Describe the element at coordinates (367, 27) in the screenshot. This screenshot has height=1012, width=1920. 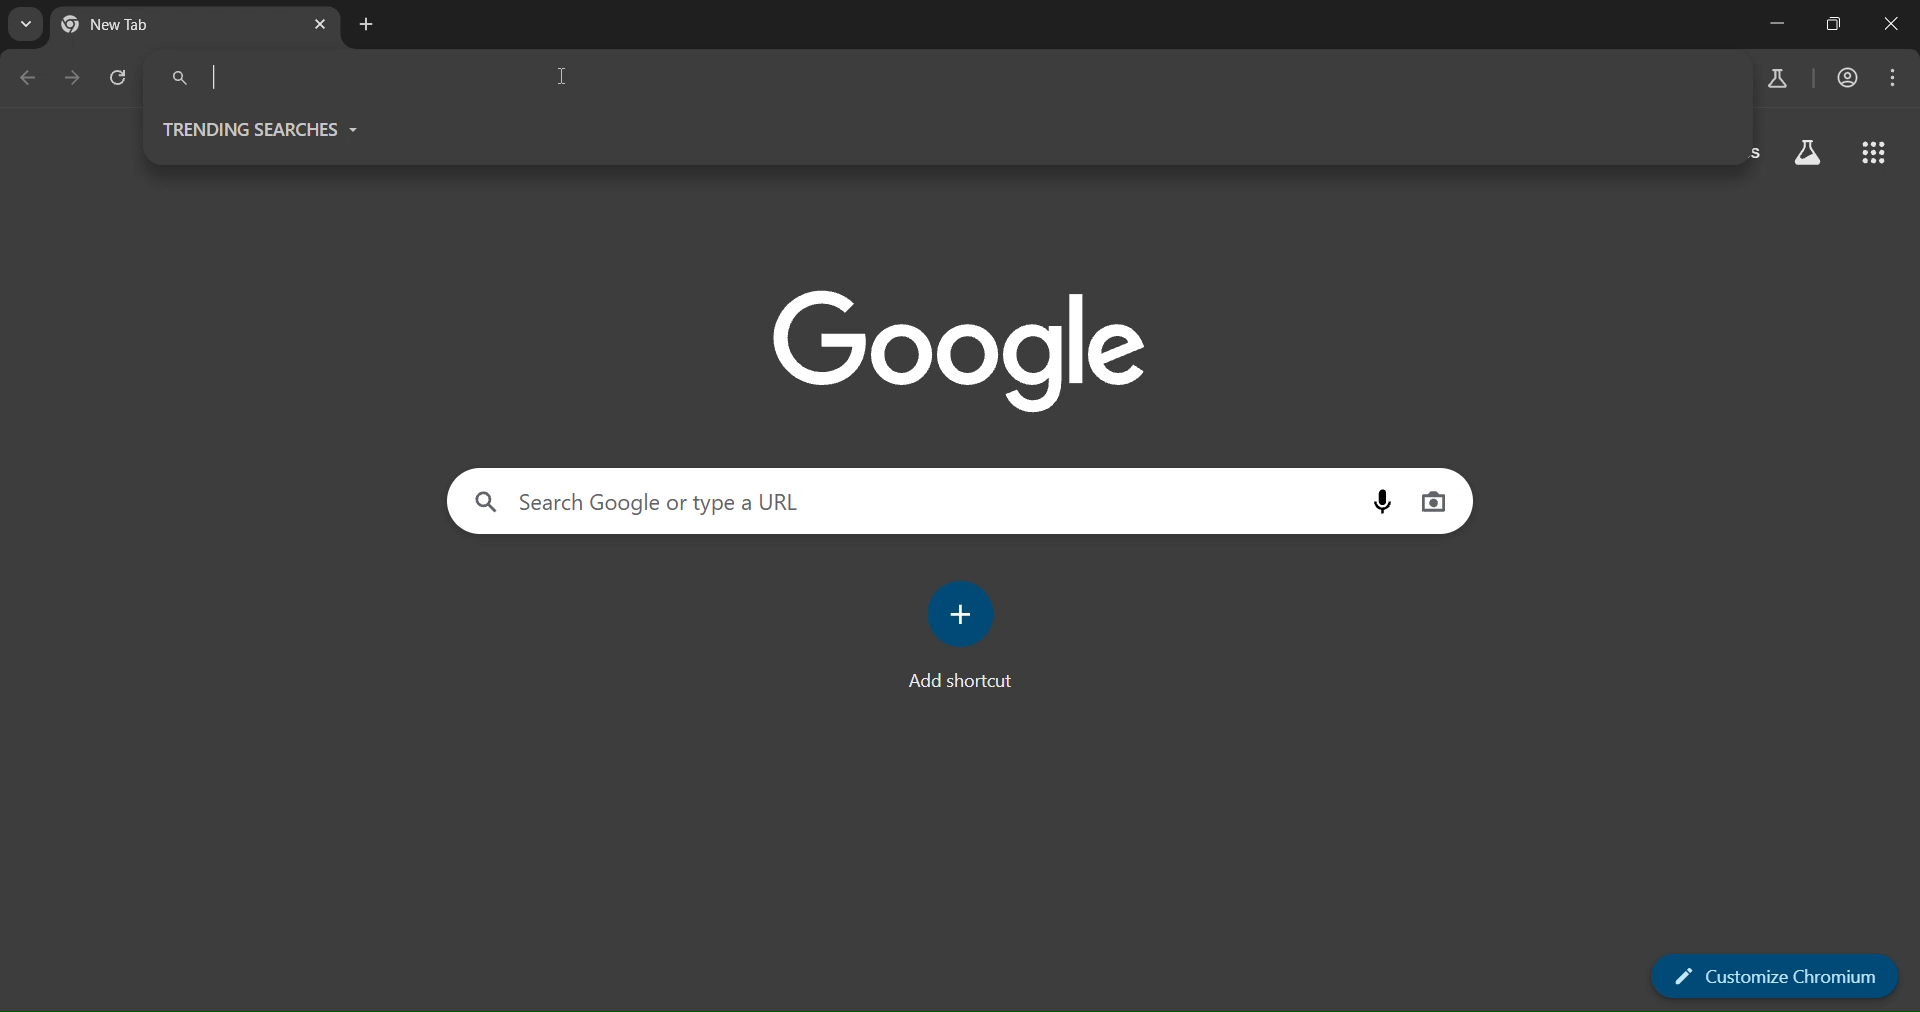
I see `new tab` at that location.